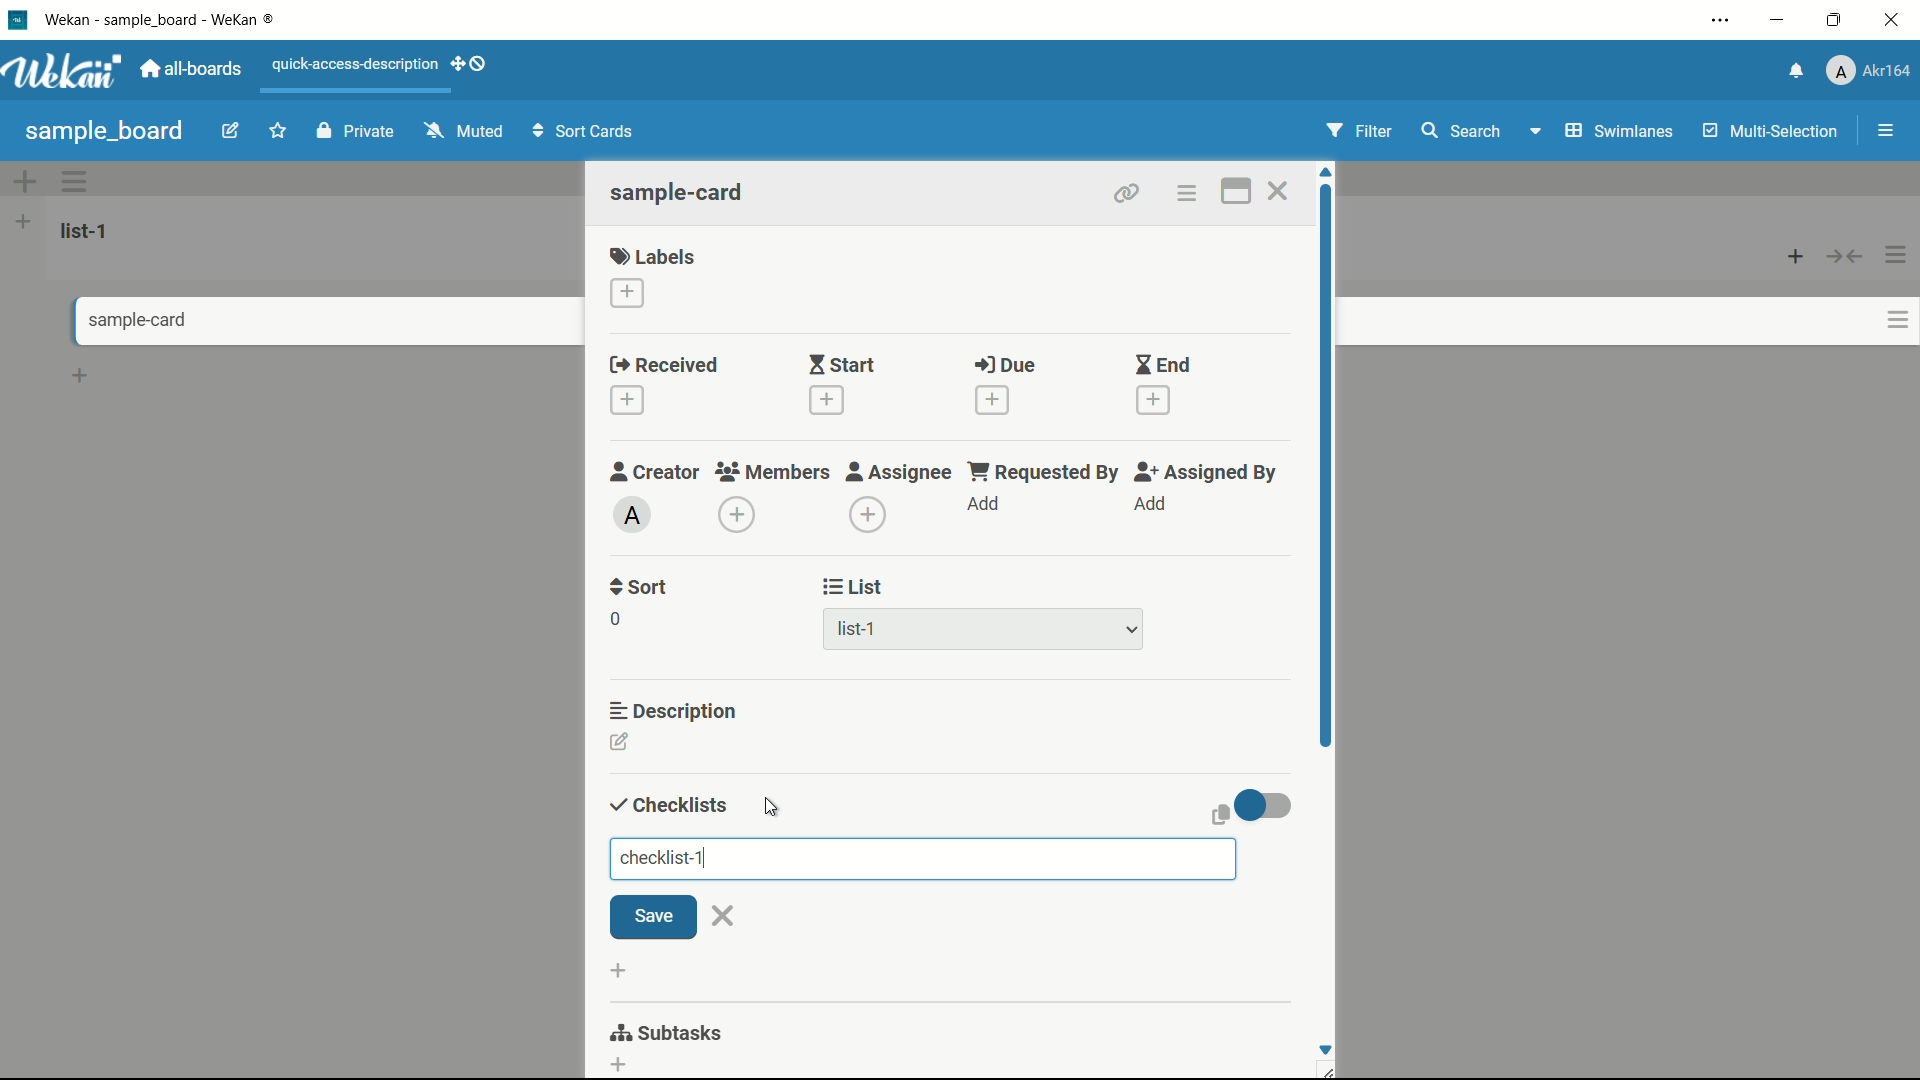 This screenshot has width=1920, height=1080. What do you see at coordinates (1277, 194) in the screenshot?
I see `close card` at bounding box center [1277, 194].